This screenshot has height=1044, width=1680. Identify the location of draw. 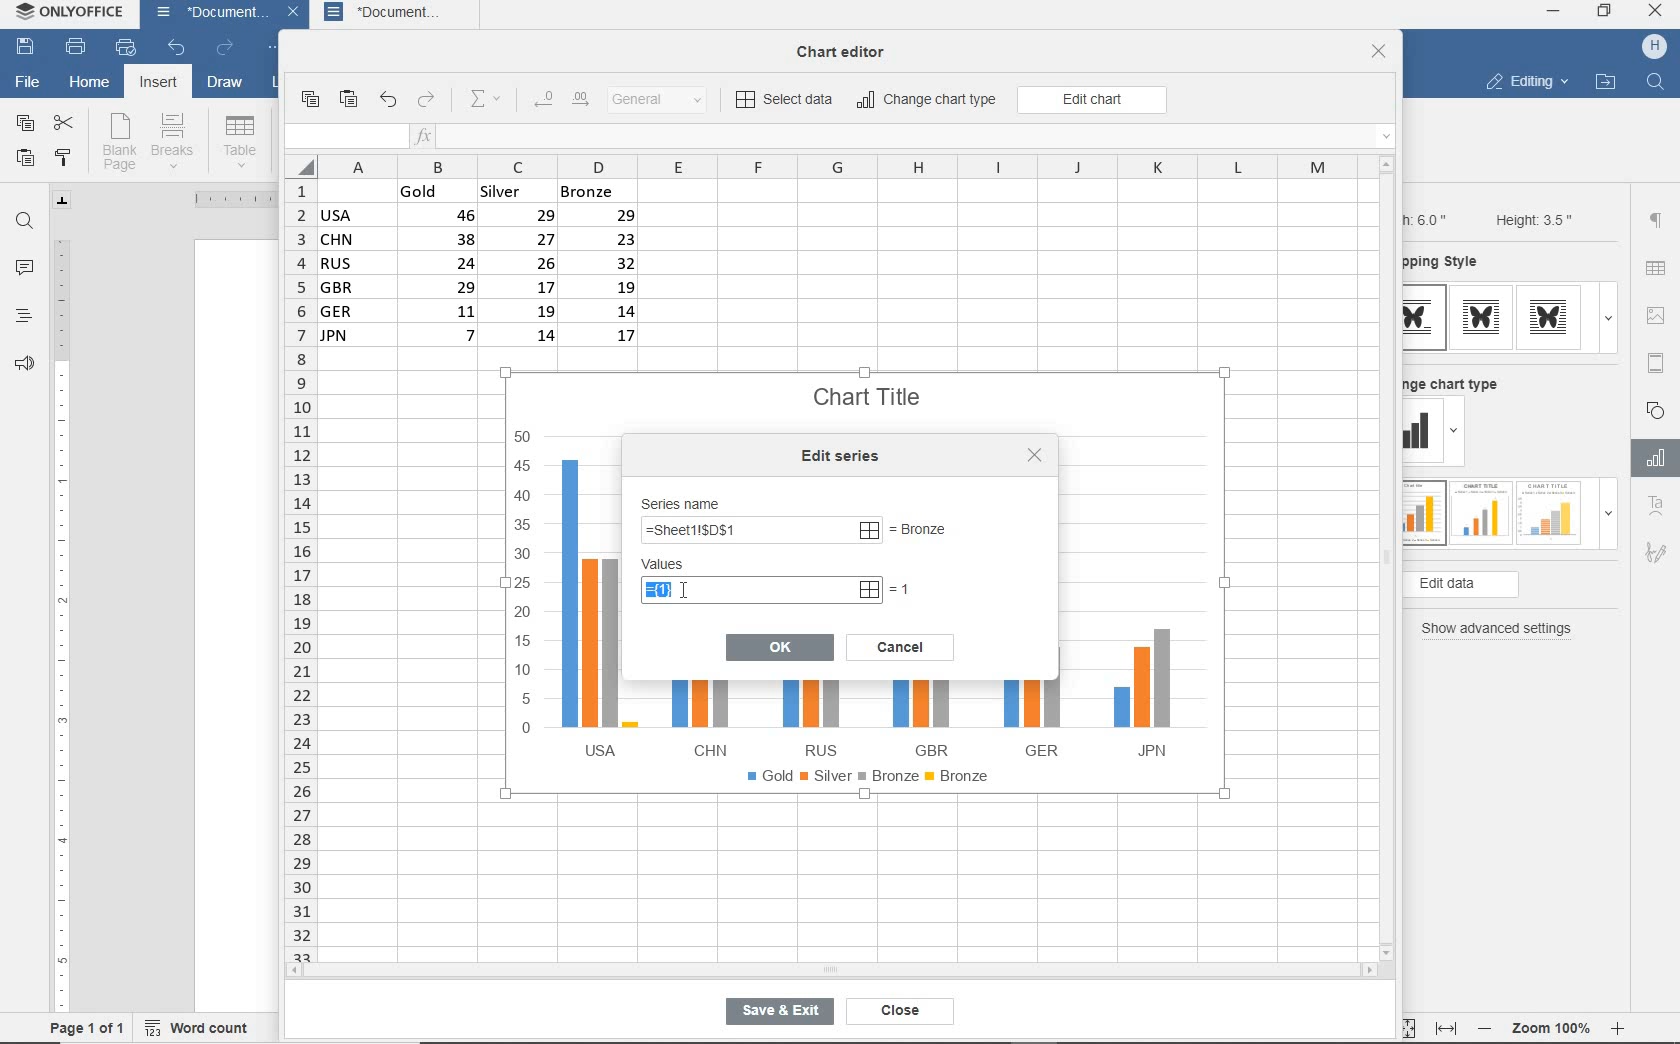
(226, 85).